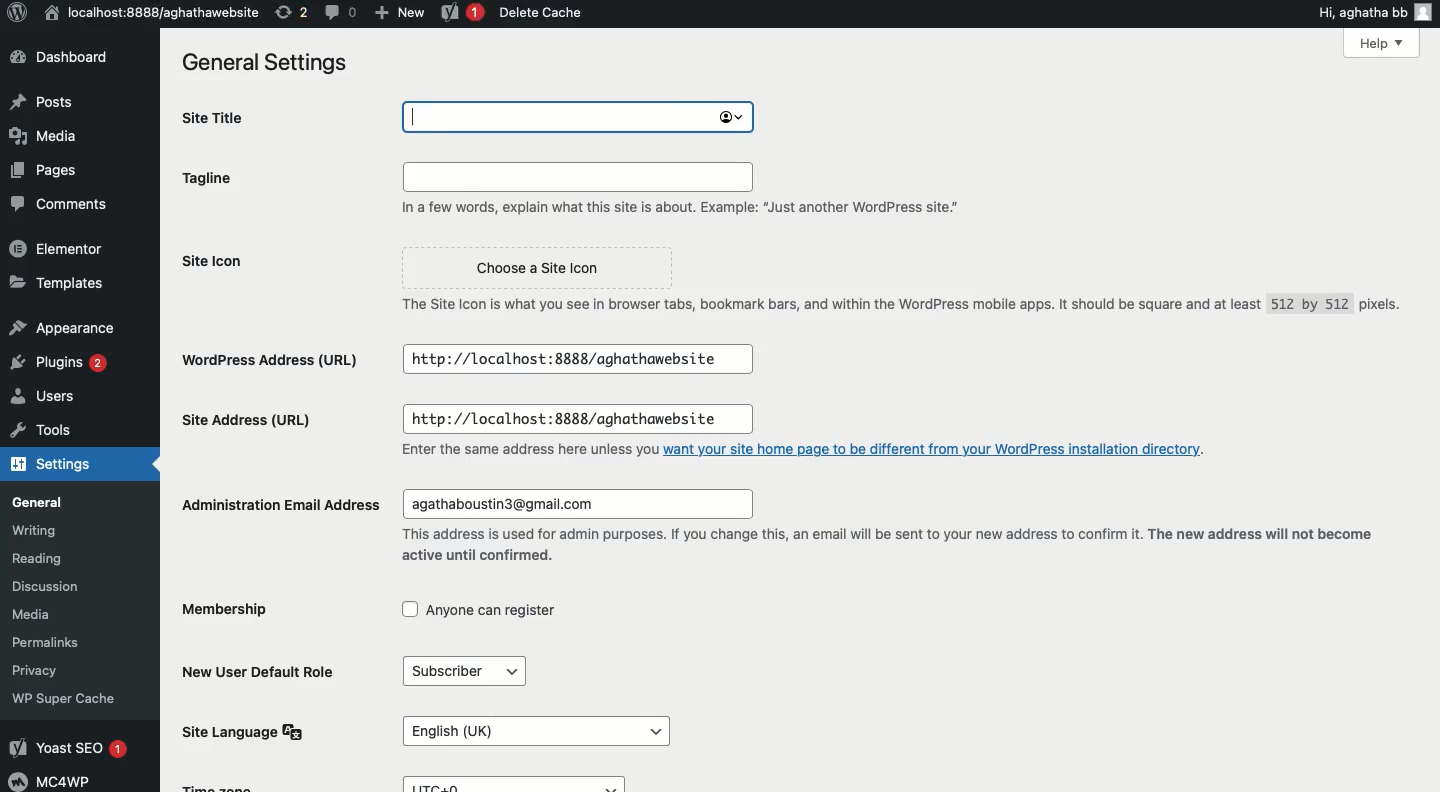 The image size is (1440, 792). What do you see at coordinates (44, 168) in the screenshot?
I see `Pages` at bounding box center [44, 168].